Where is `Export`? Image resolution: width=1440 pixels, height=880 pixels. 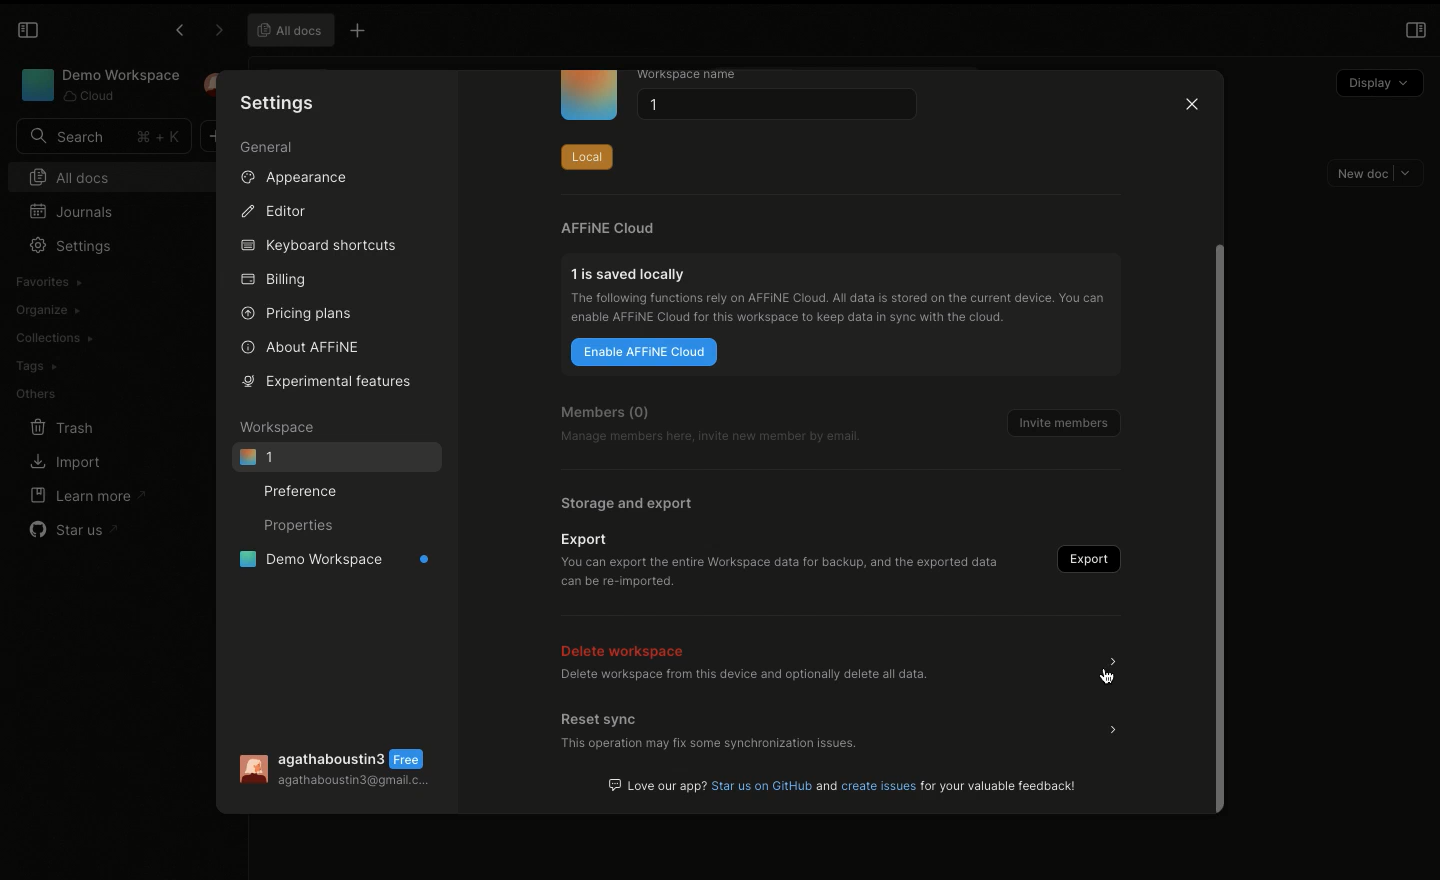
Export is located at coordinates (1084, 559).